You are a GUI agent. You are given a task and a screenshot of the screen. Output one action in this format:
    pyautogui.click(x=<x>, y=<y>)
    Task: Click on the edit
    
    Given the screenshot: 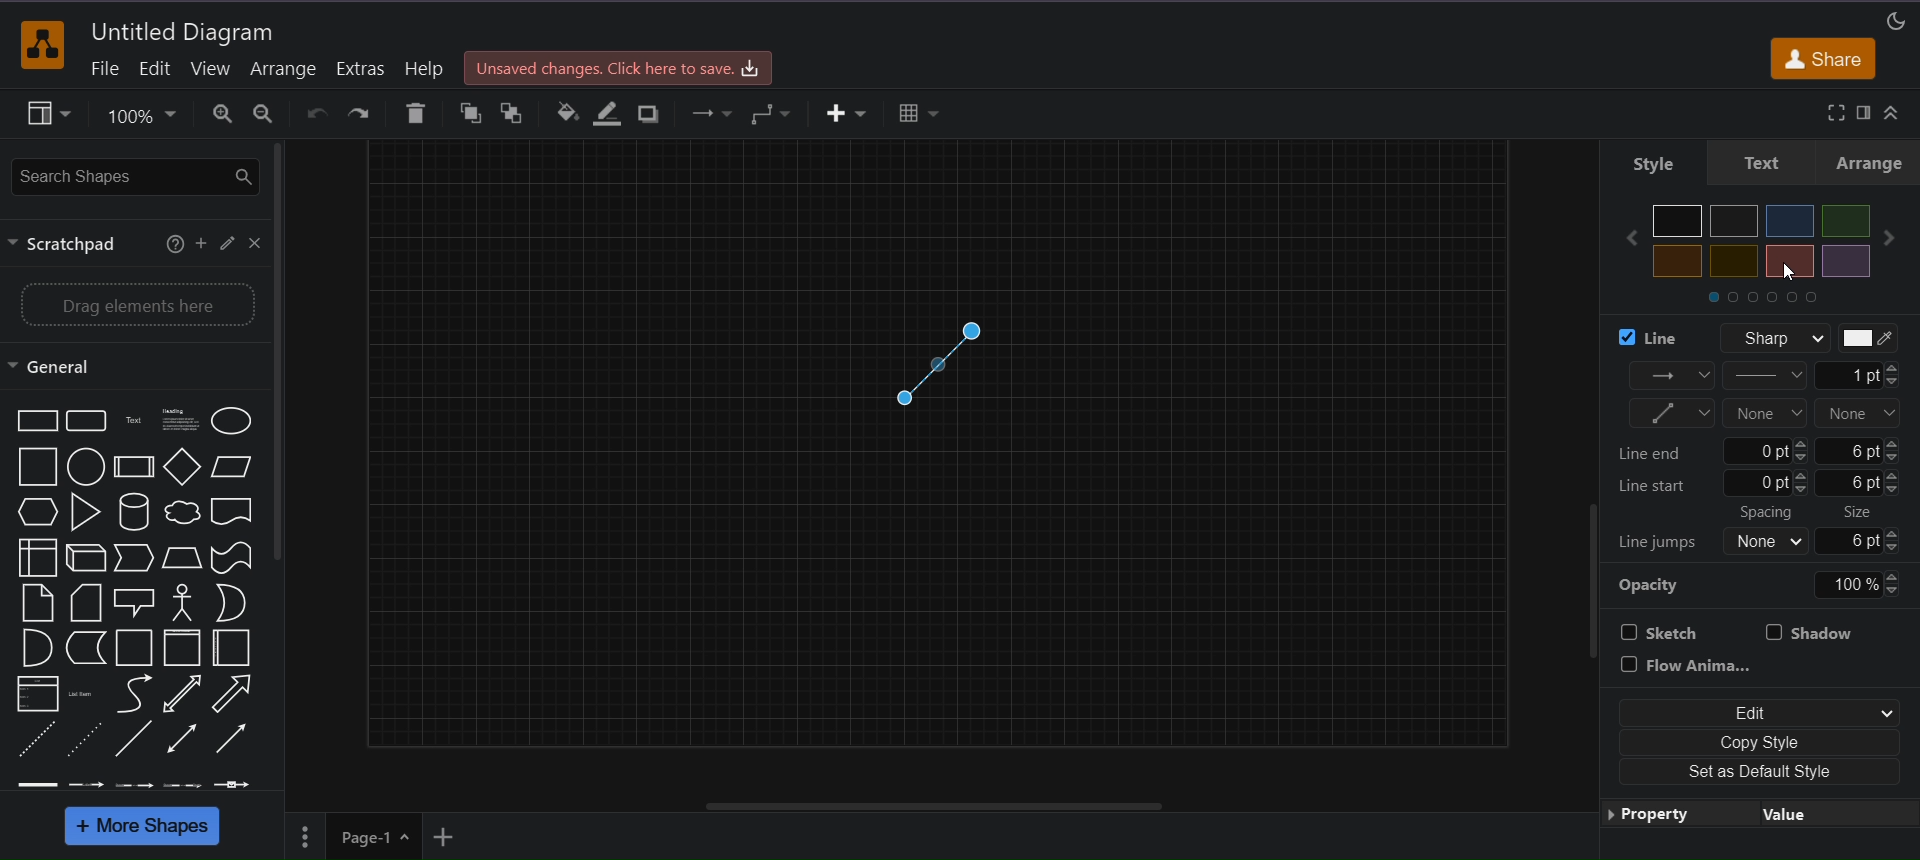 What is the action you would take?
    pyautogui.click(x=1755, y=712)
    